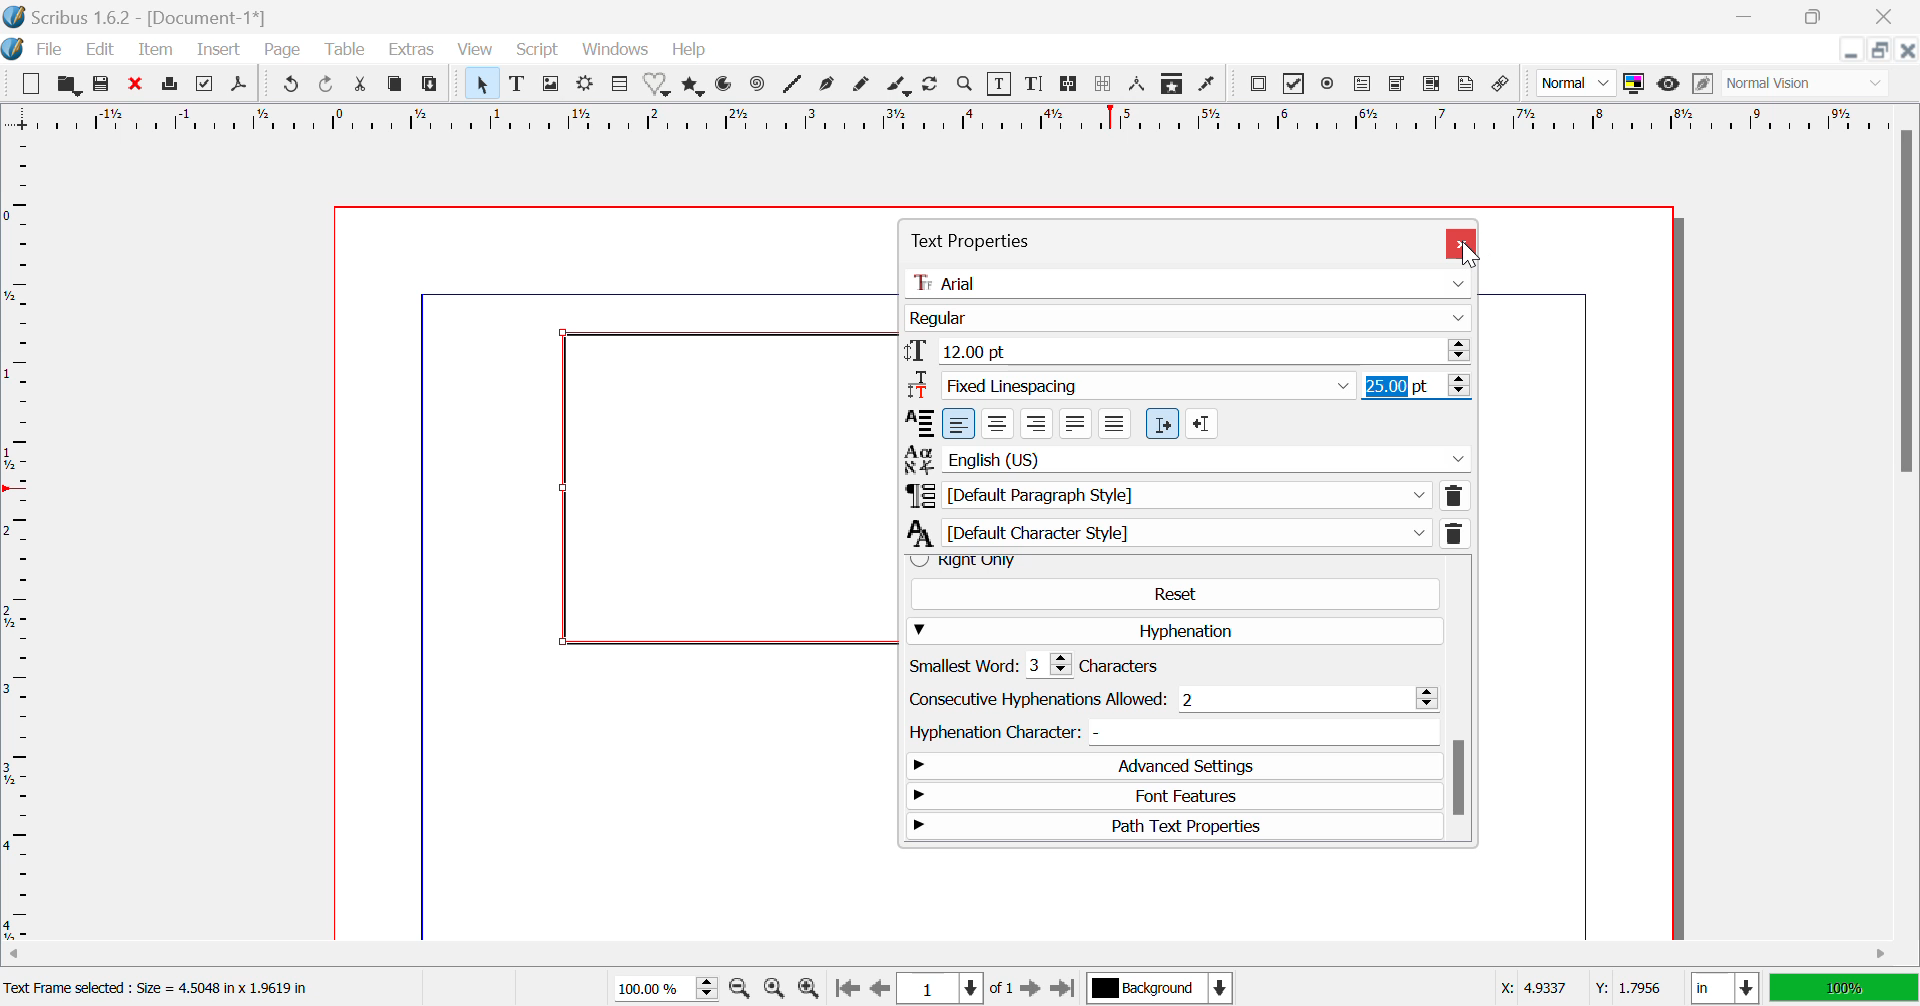 The height and width of the screenshot is (1006, 1920). I want to click on Vertical Page Margins, so click(955, 119).